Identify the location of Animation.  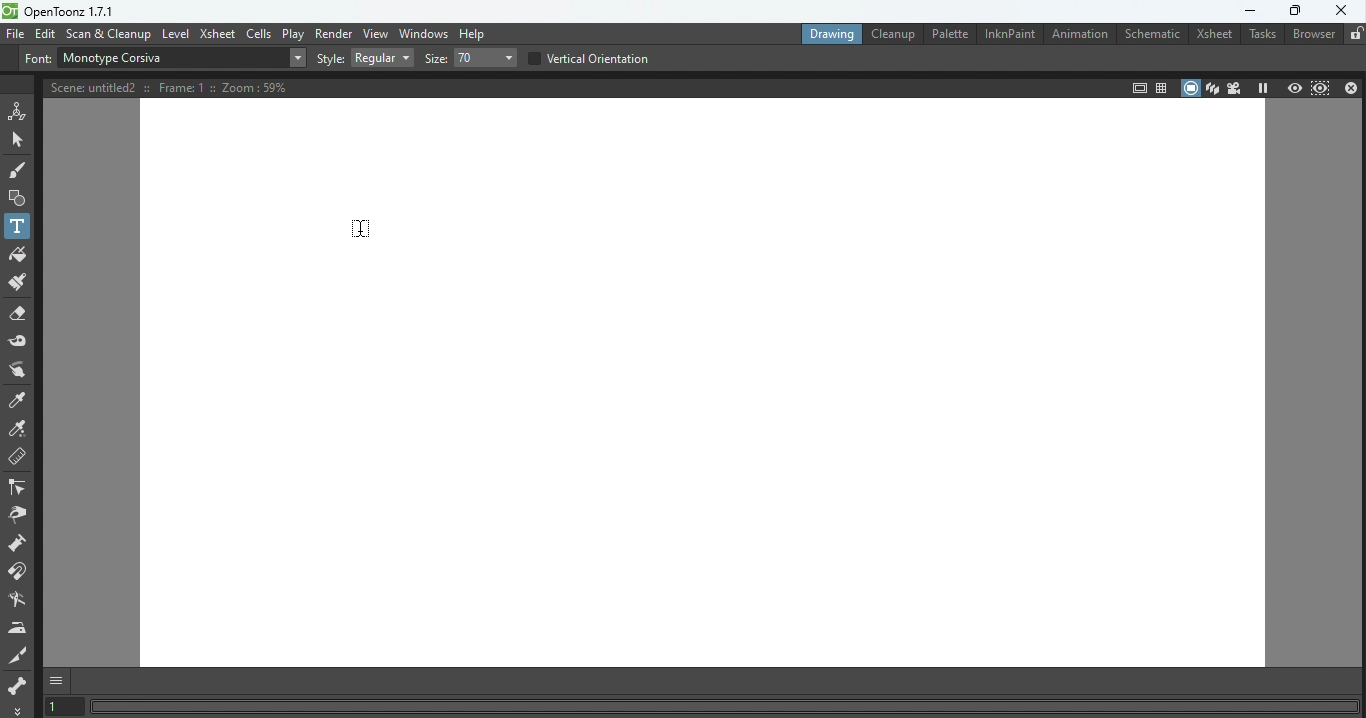
(1083, 35).